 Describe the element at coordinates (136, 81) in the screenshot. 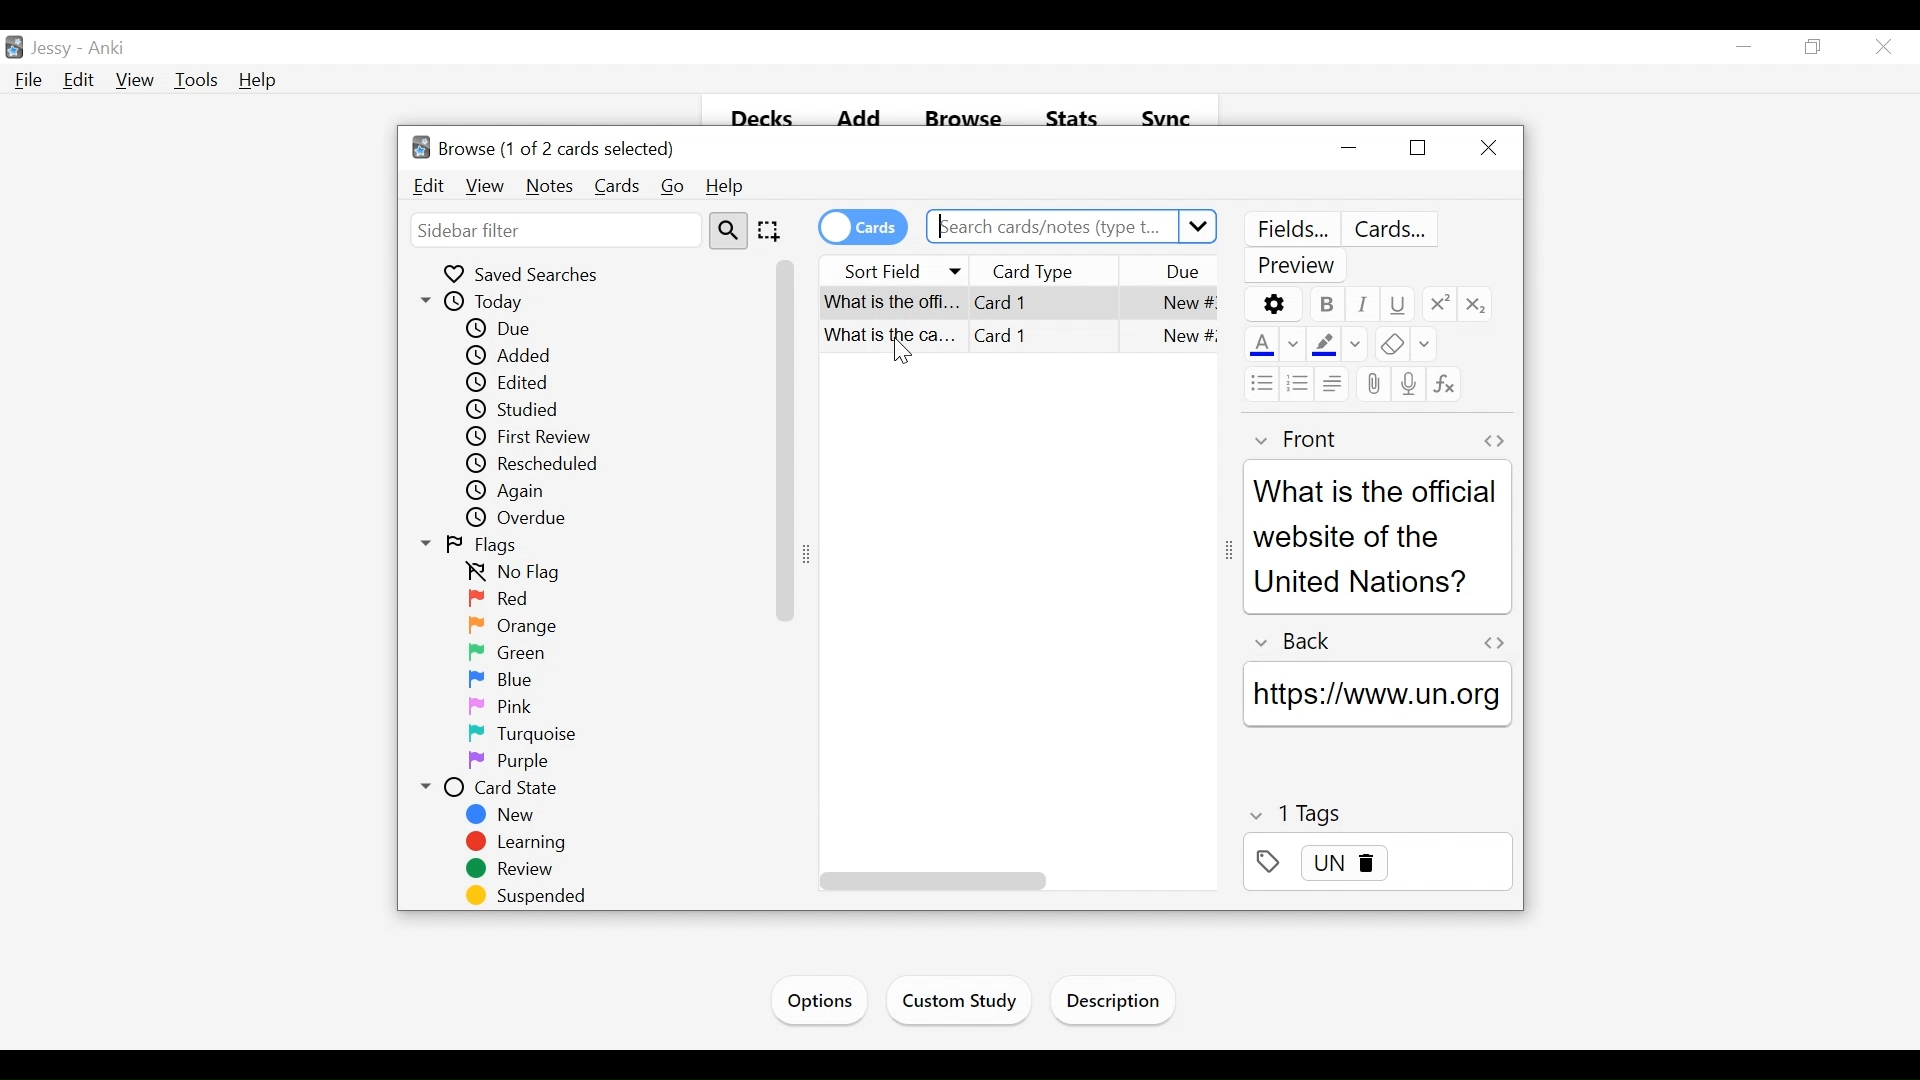

I see `View` at that location.